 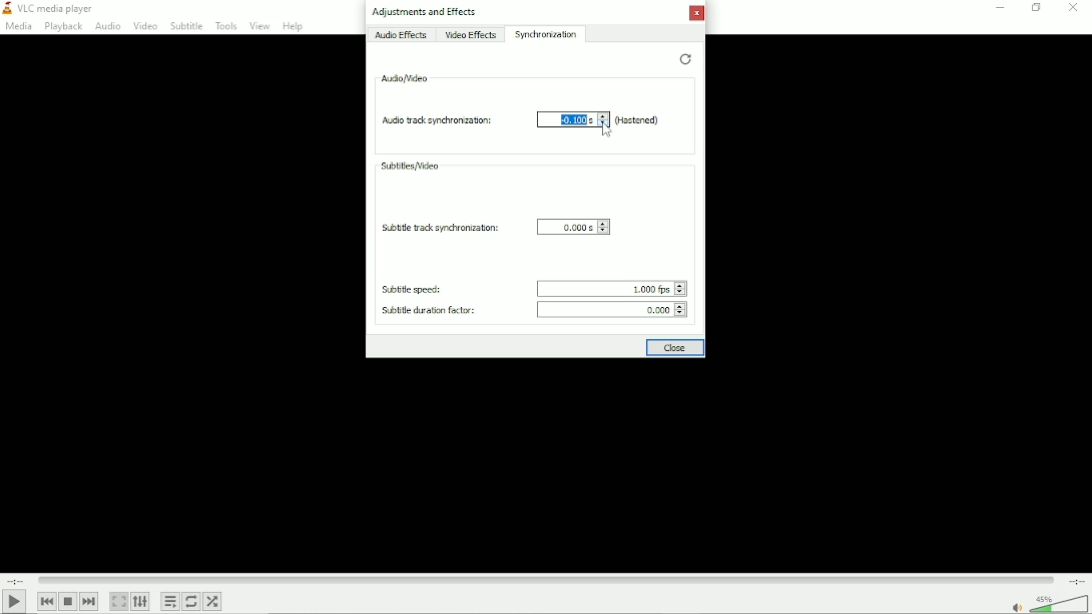 I want to click on Show extended settings, so click(x=140, y=602).